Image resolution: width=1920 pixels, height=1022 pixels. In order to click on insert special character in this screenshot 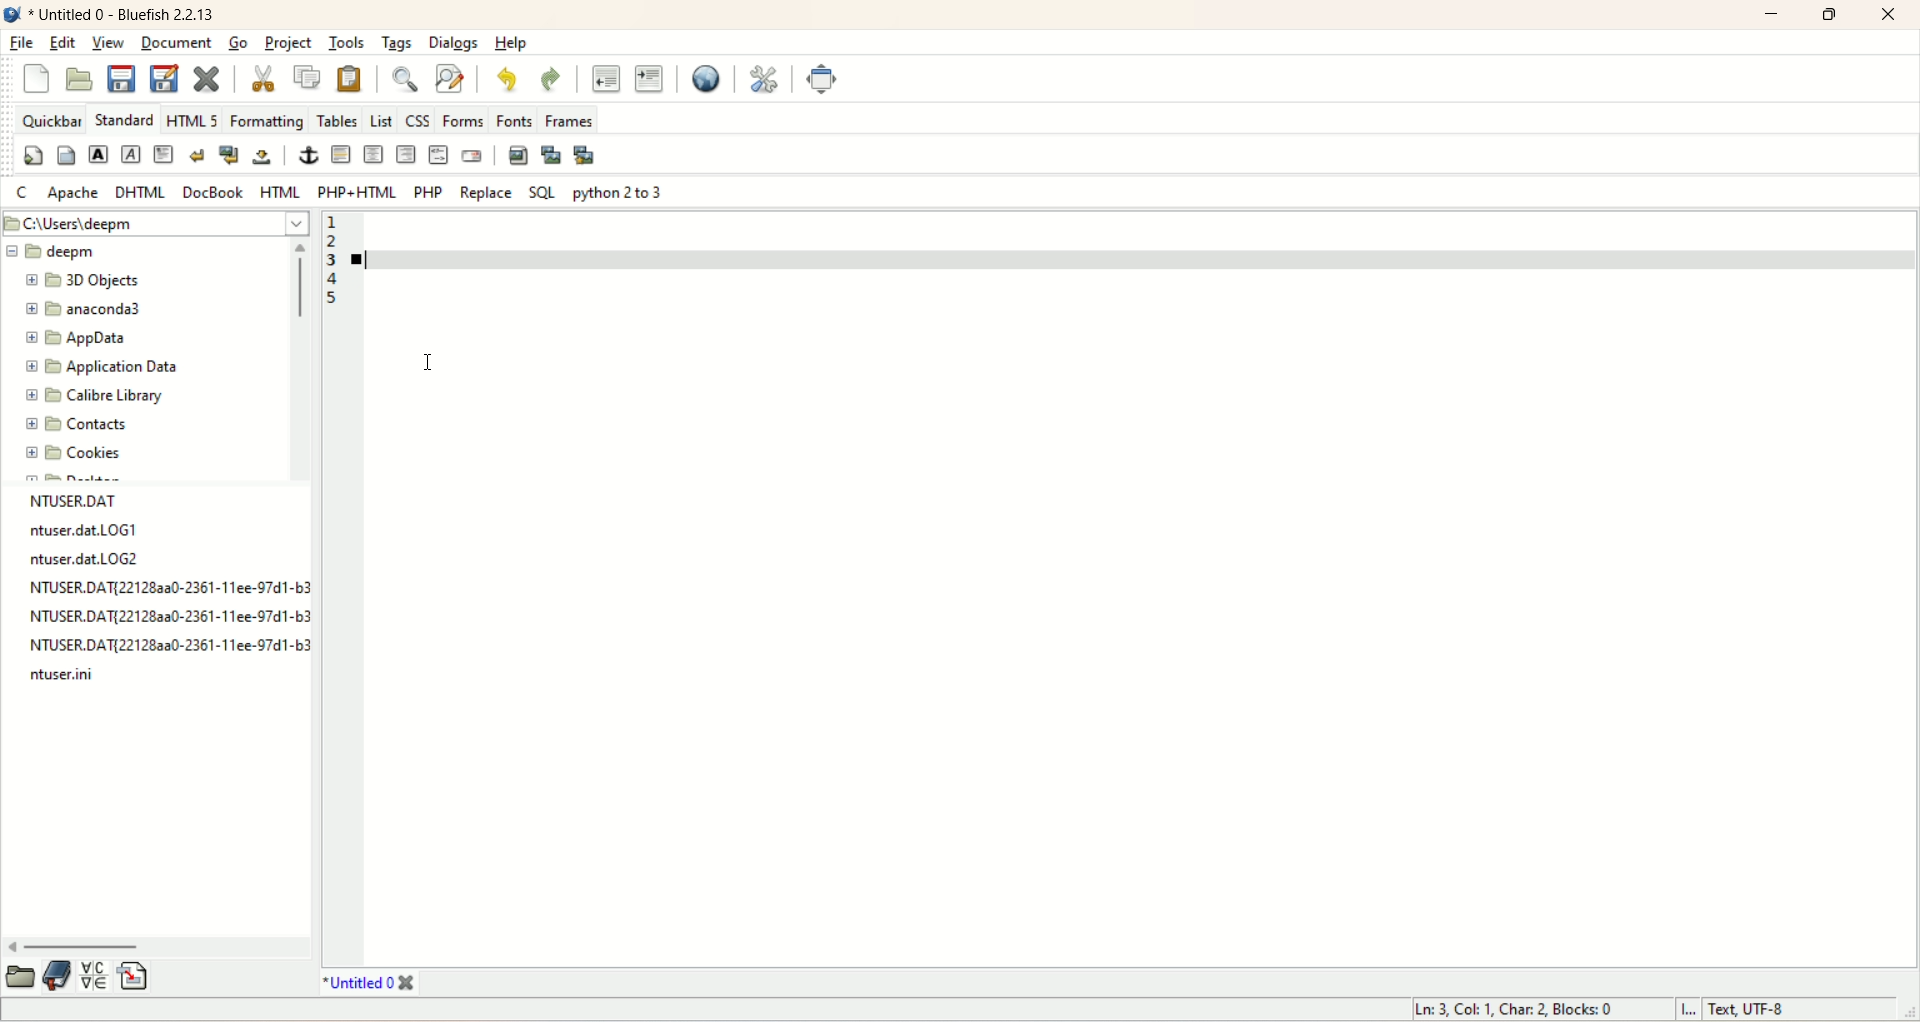, I will do `click(93, 975)`.